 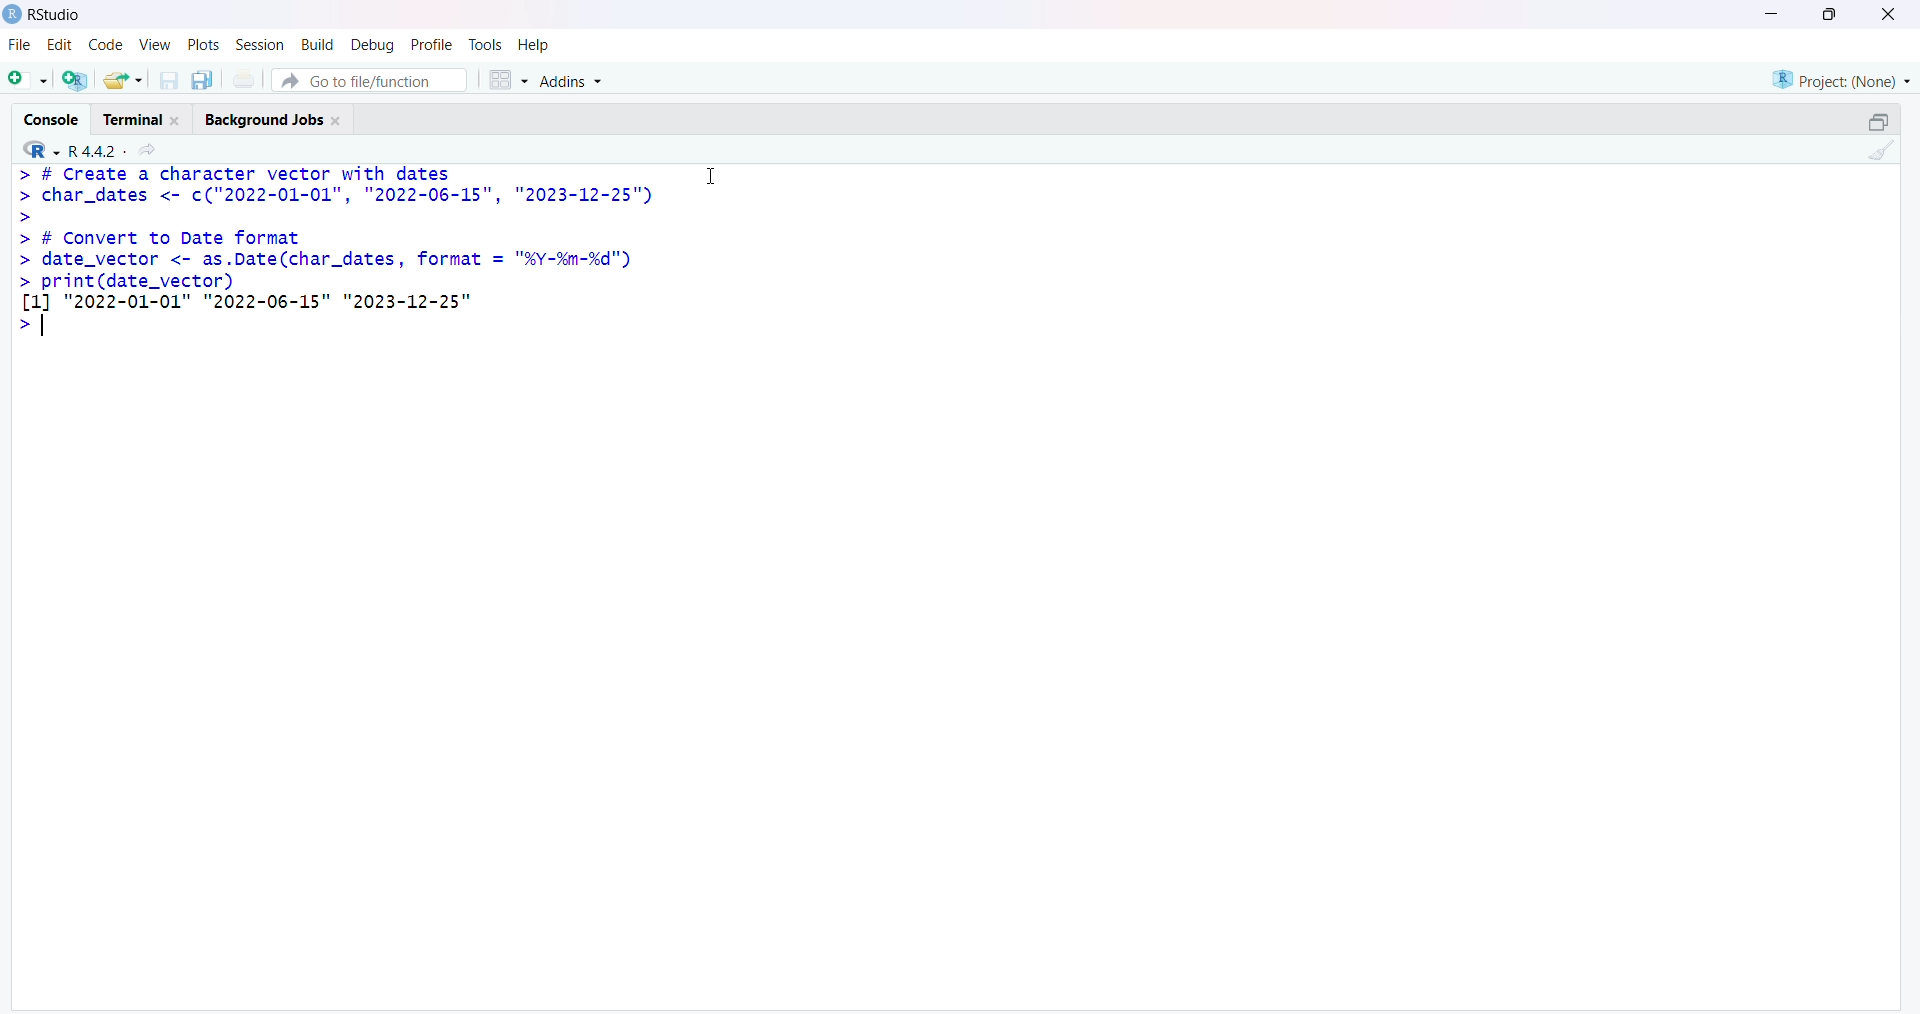 I want to click on File, so click(x=17, y=48).